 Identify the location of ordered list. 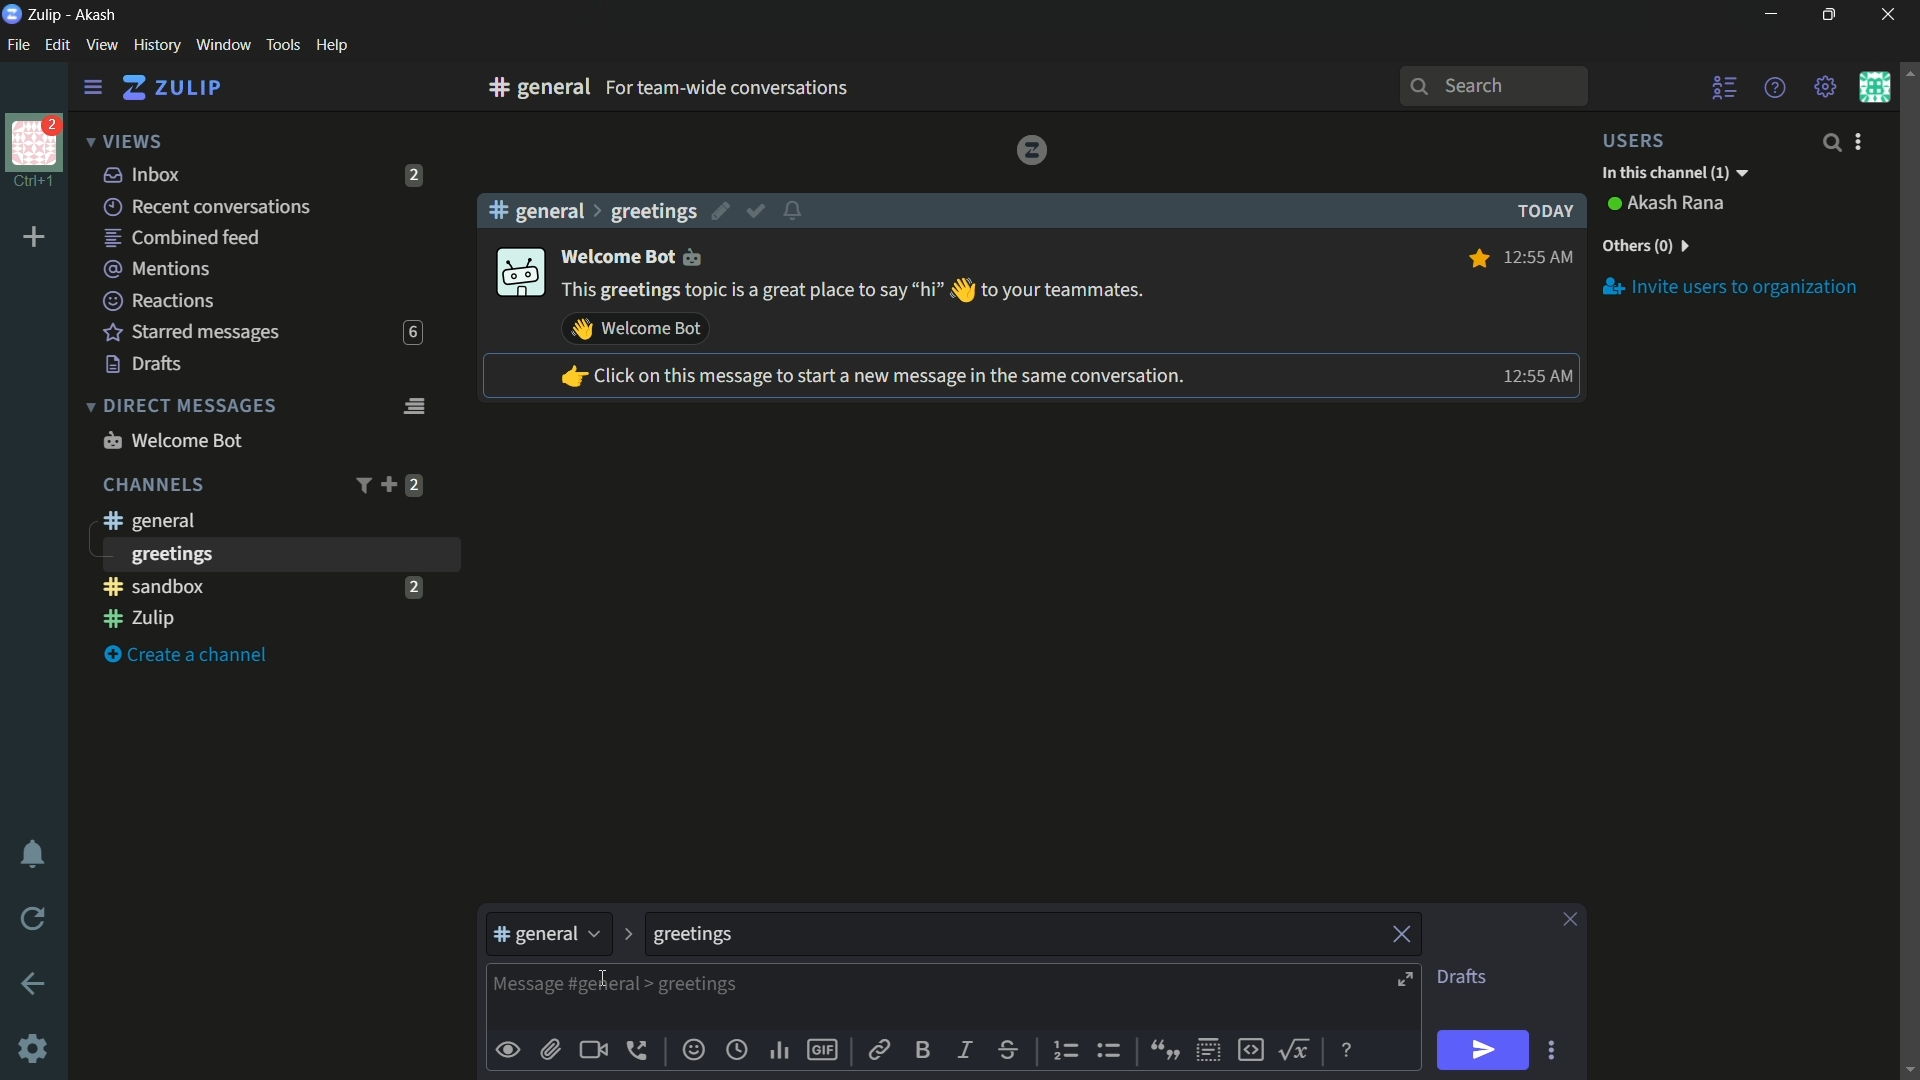
(1069, 1051).